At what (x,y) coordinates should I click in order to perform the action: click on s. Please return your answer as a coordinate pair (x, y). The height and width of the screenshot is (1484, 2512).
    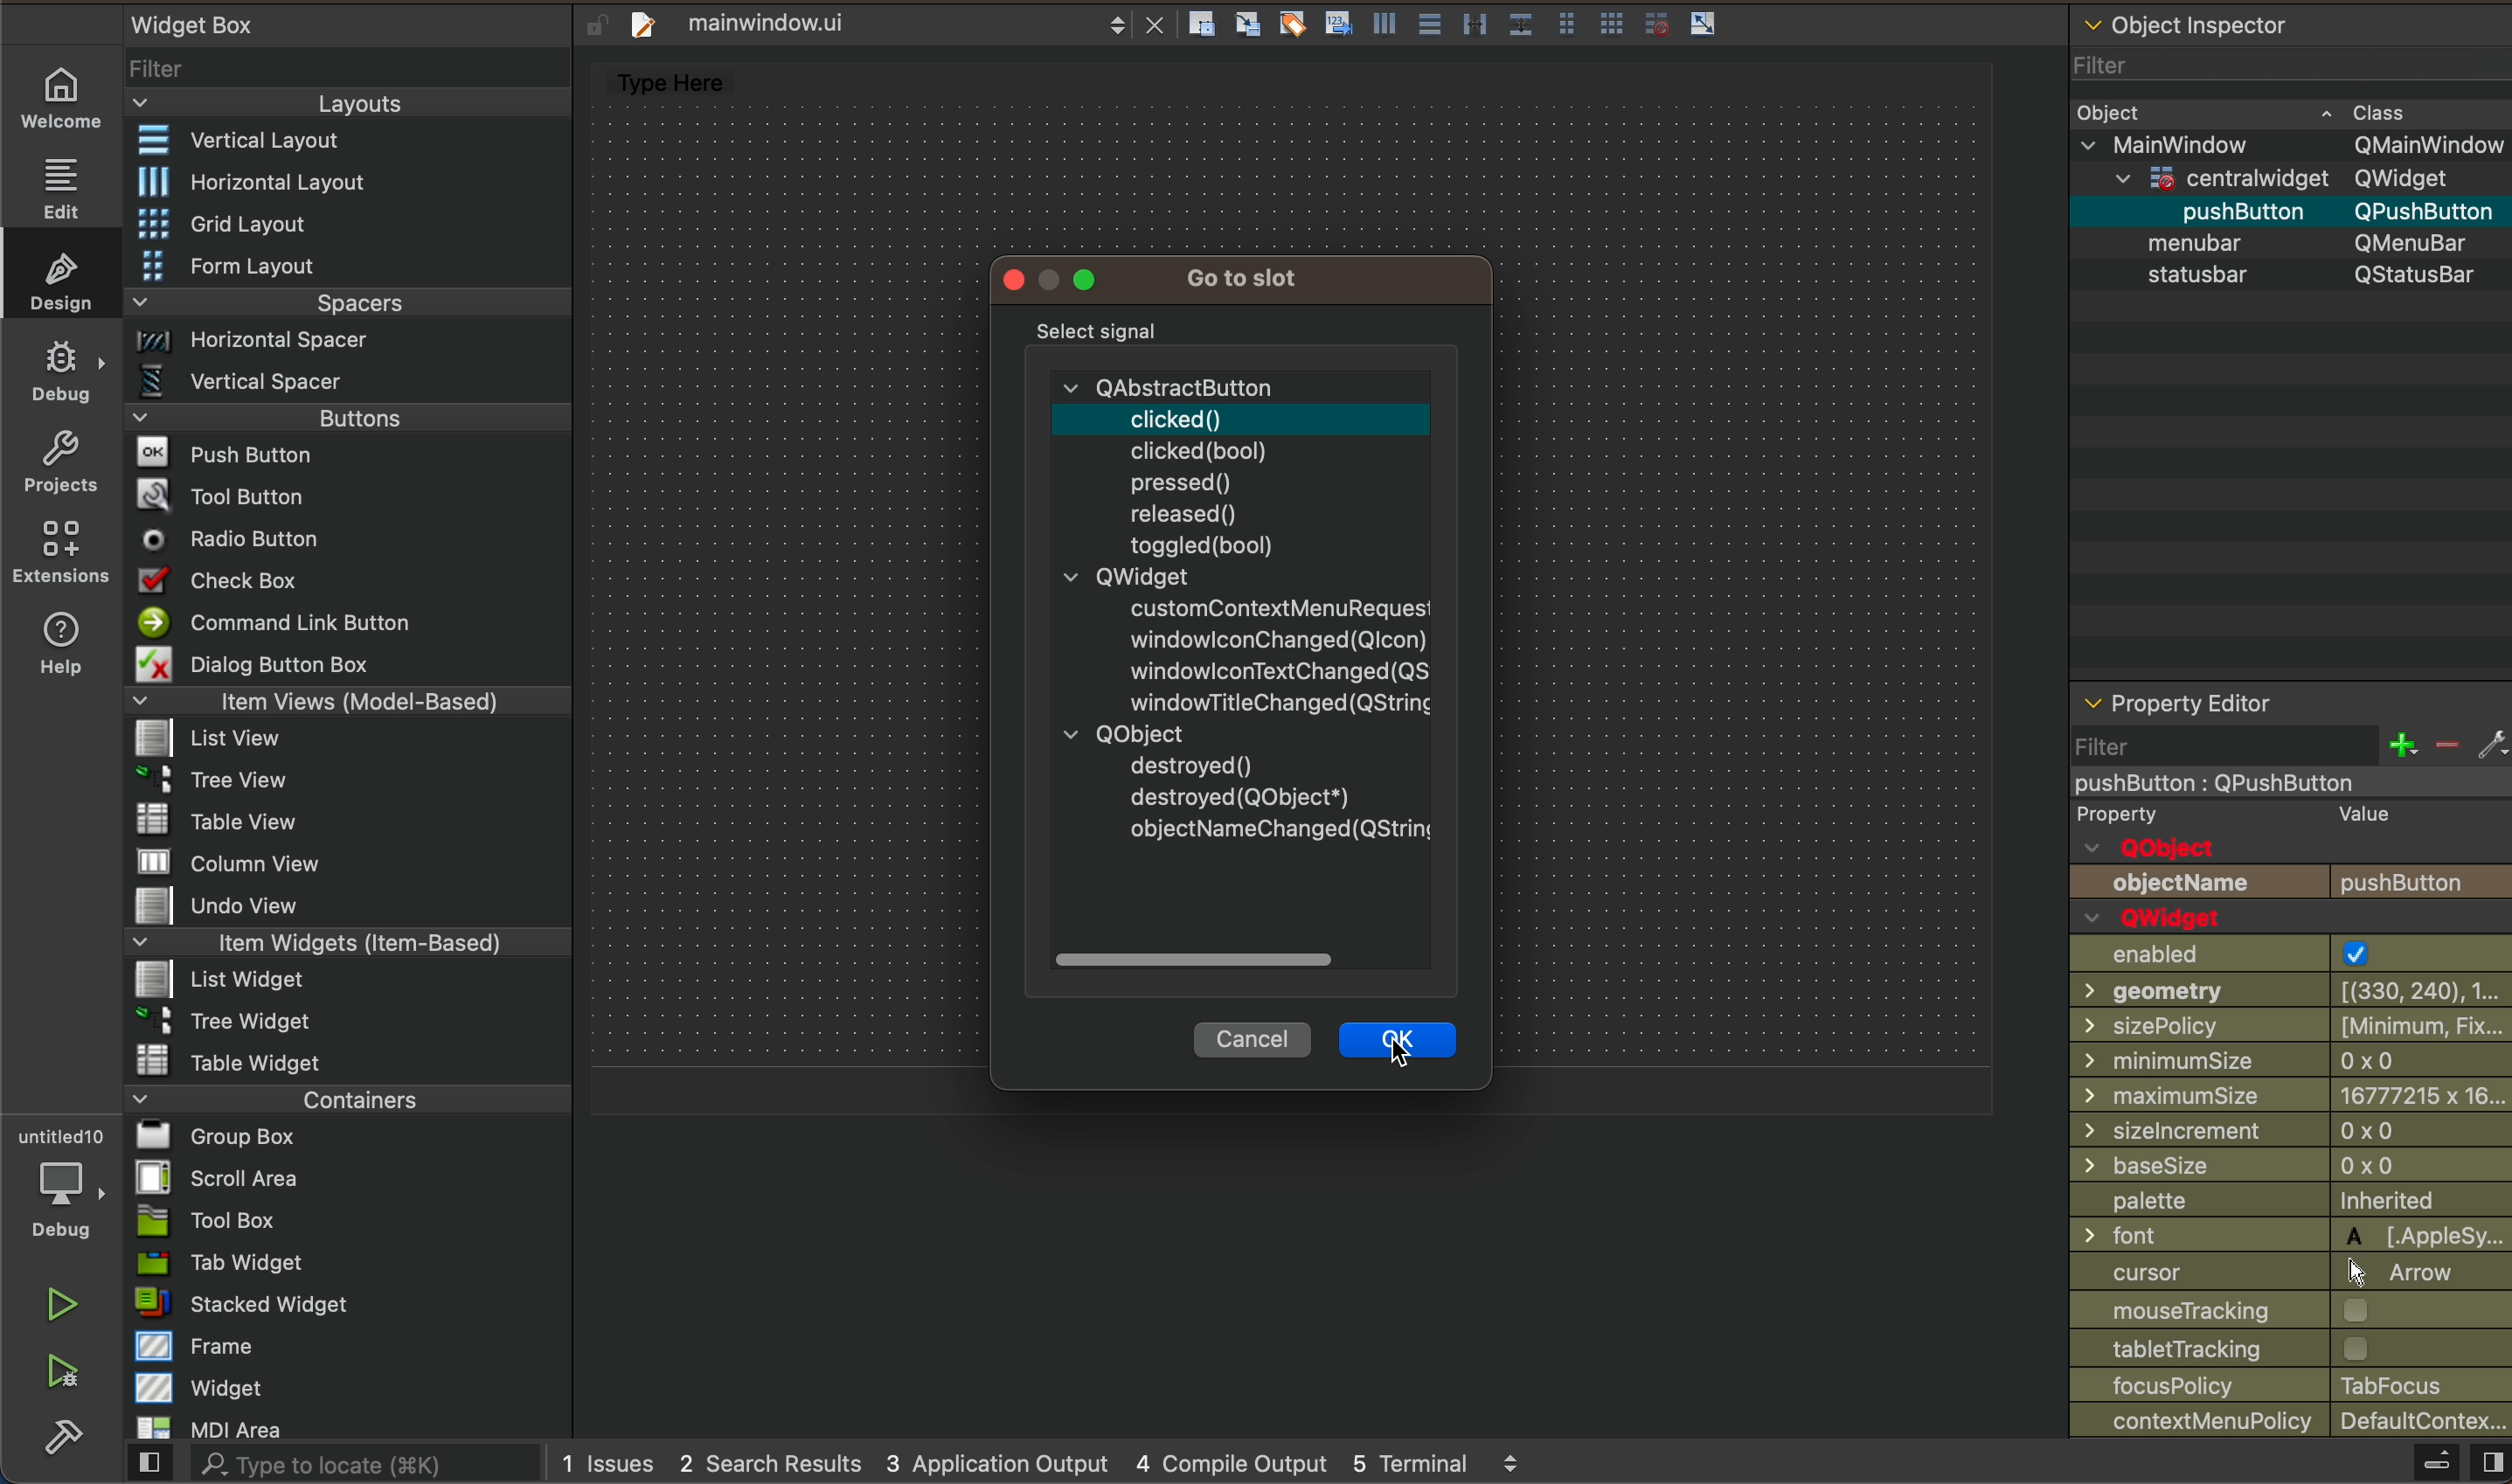
    Looking at the image, I should click on (2312, 276).